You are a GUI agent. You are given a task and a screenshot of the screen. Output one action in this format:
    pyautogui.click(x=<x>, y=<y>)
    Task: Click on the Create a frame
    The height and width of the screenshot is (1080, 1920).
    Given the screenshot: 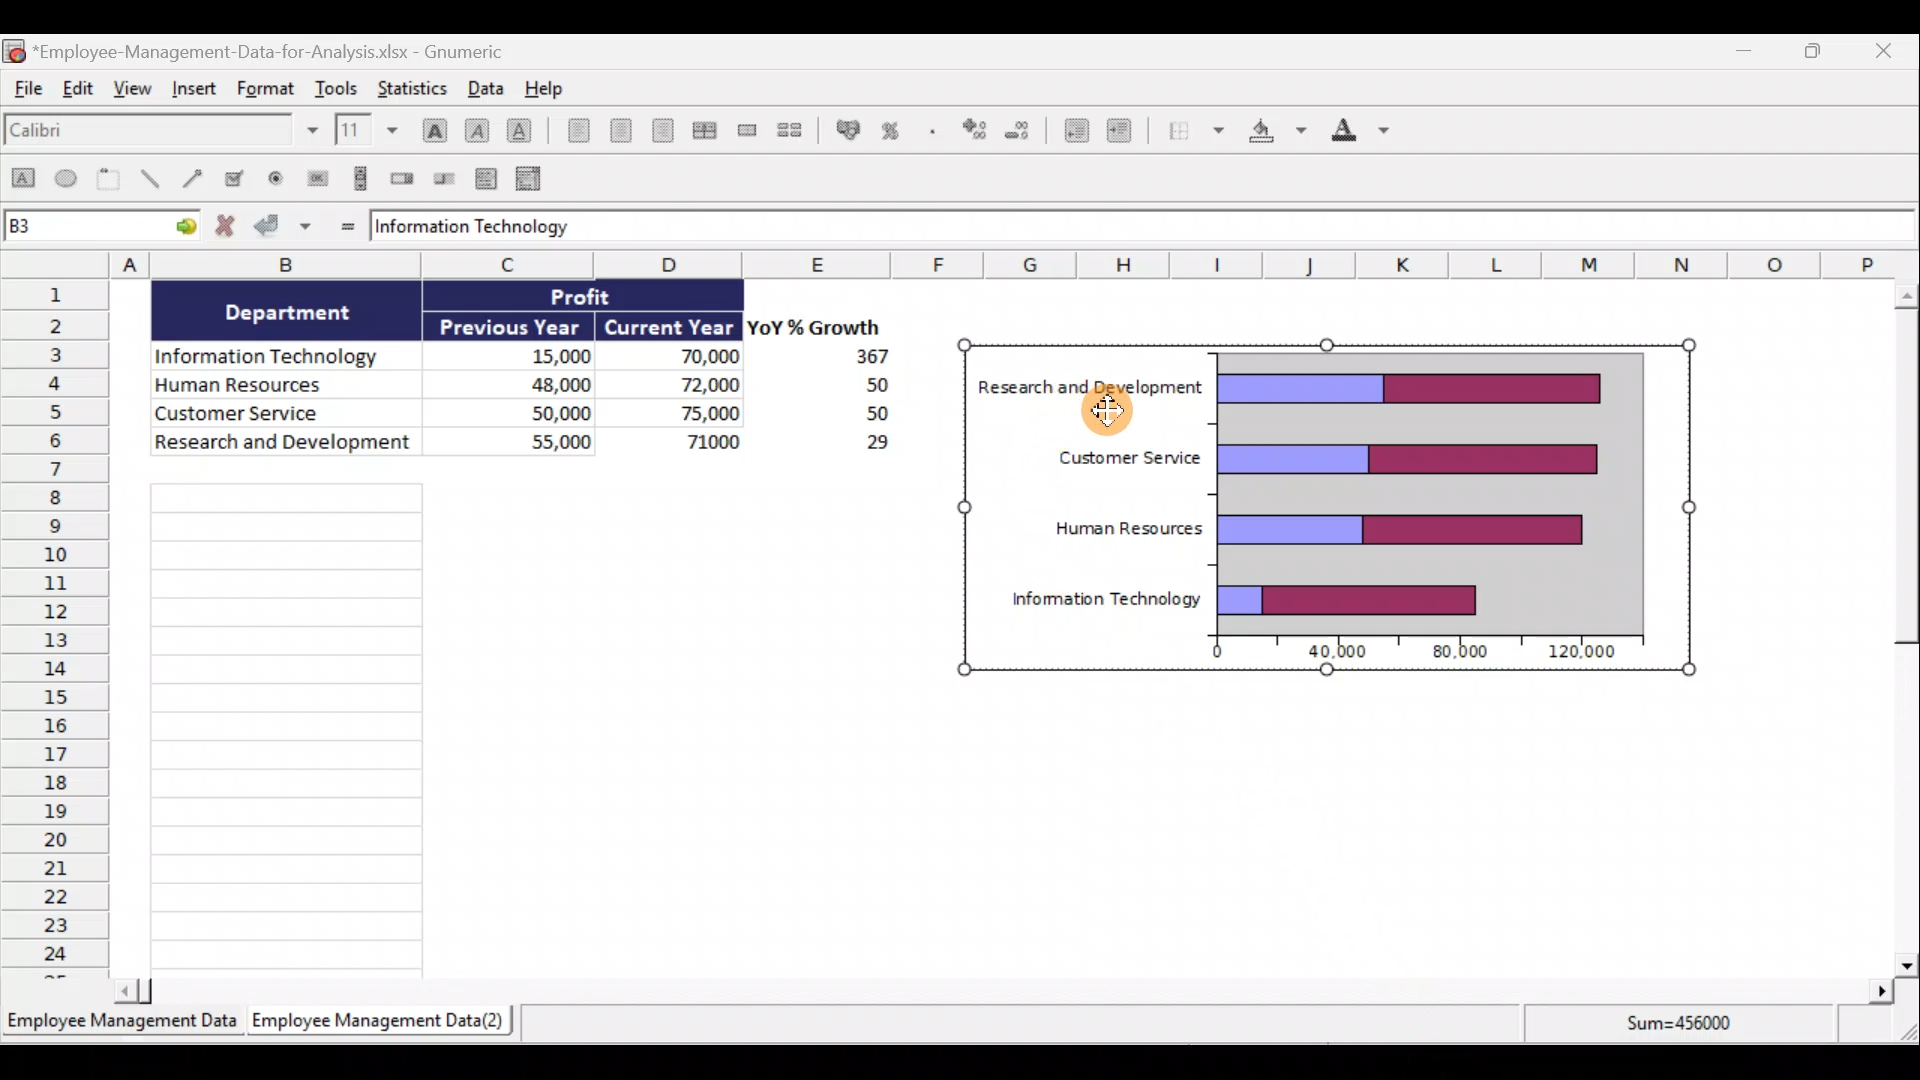 What is the action you would take?
    pyautogui.click(x=113, y=181)
    